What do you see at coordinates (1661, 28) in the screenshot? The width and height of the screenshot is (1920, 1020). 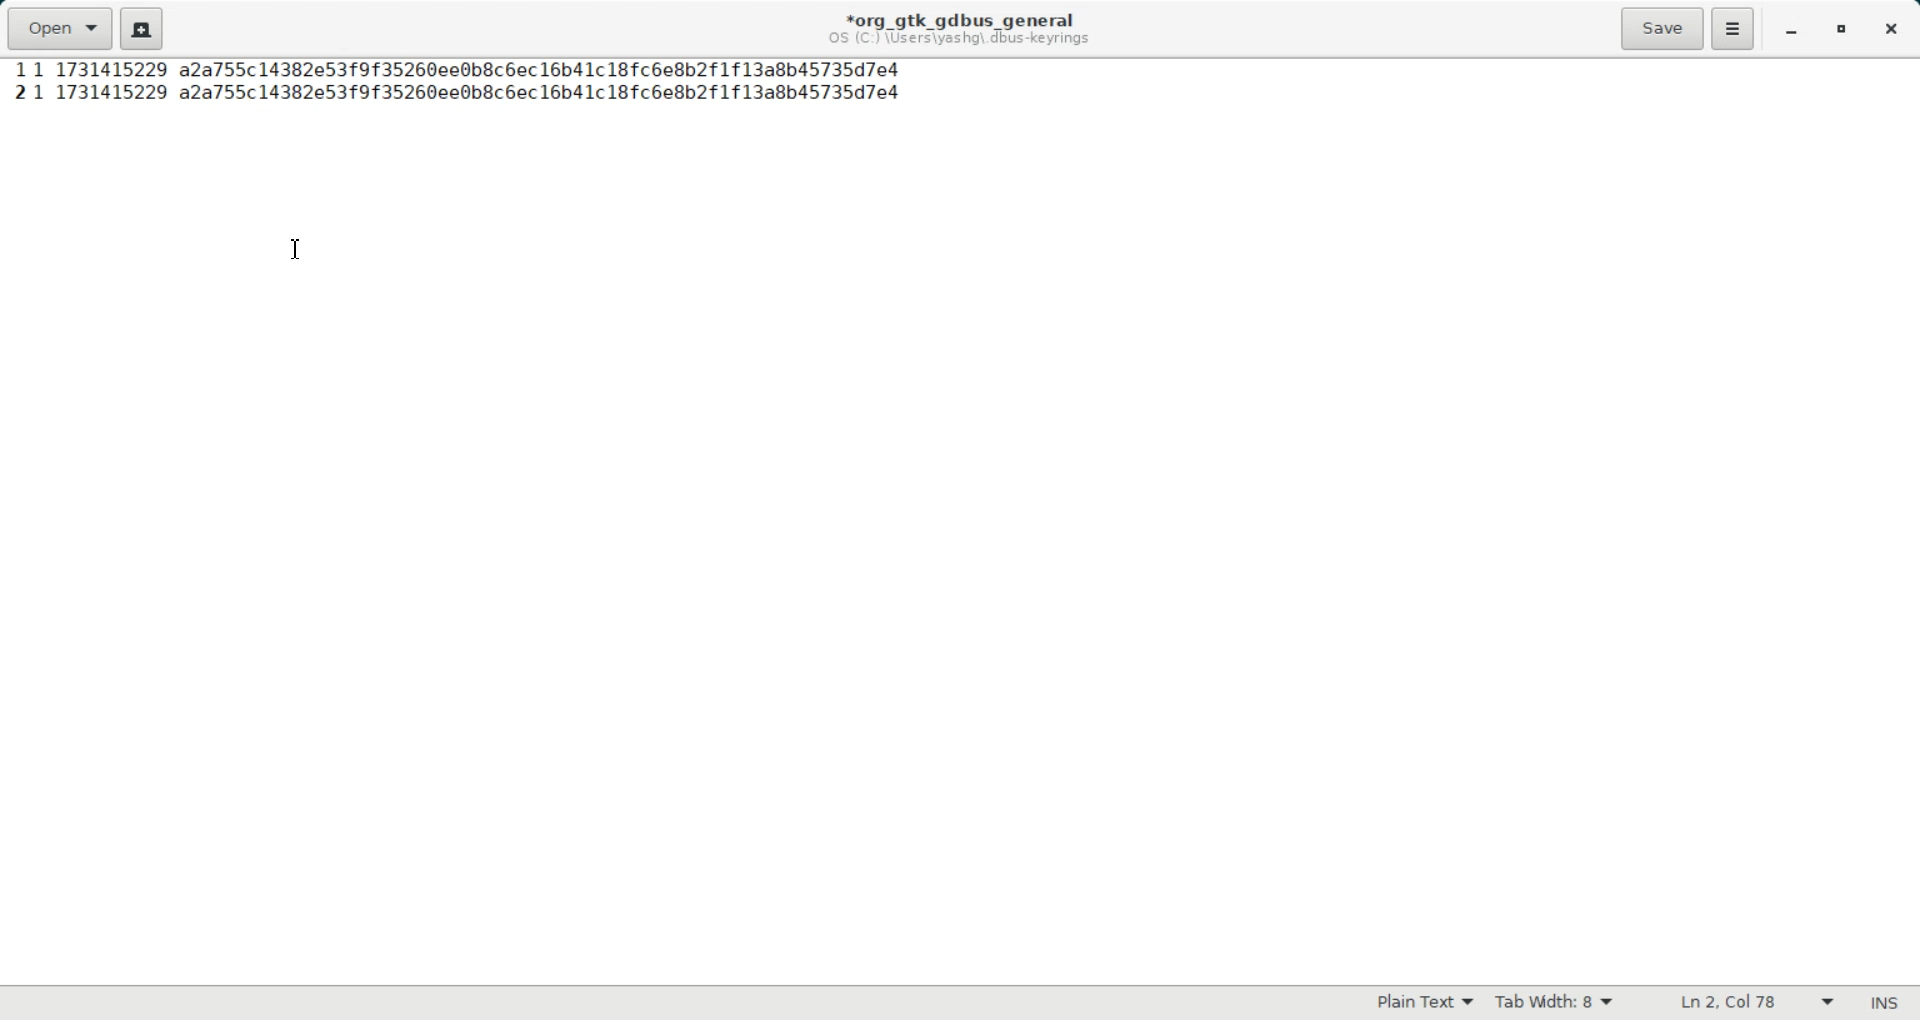 I see `Save` at bounding box center [1661, 28].